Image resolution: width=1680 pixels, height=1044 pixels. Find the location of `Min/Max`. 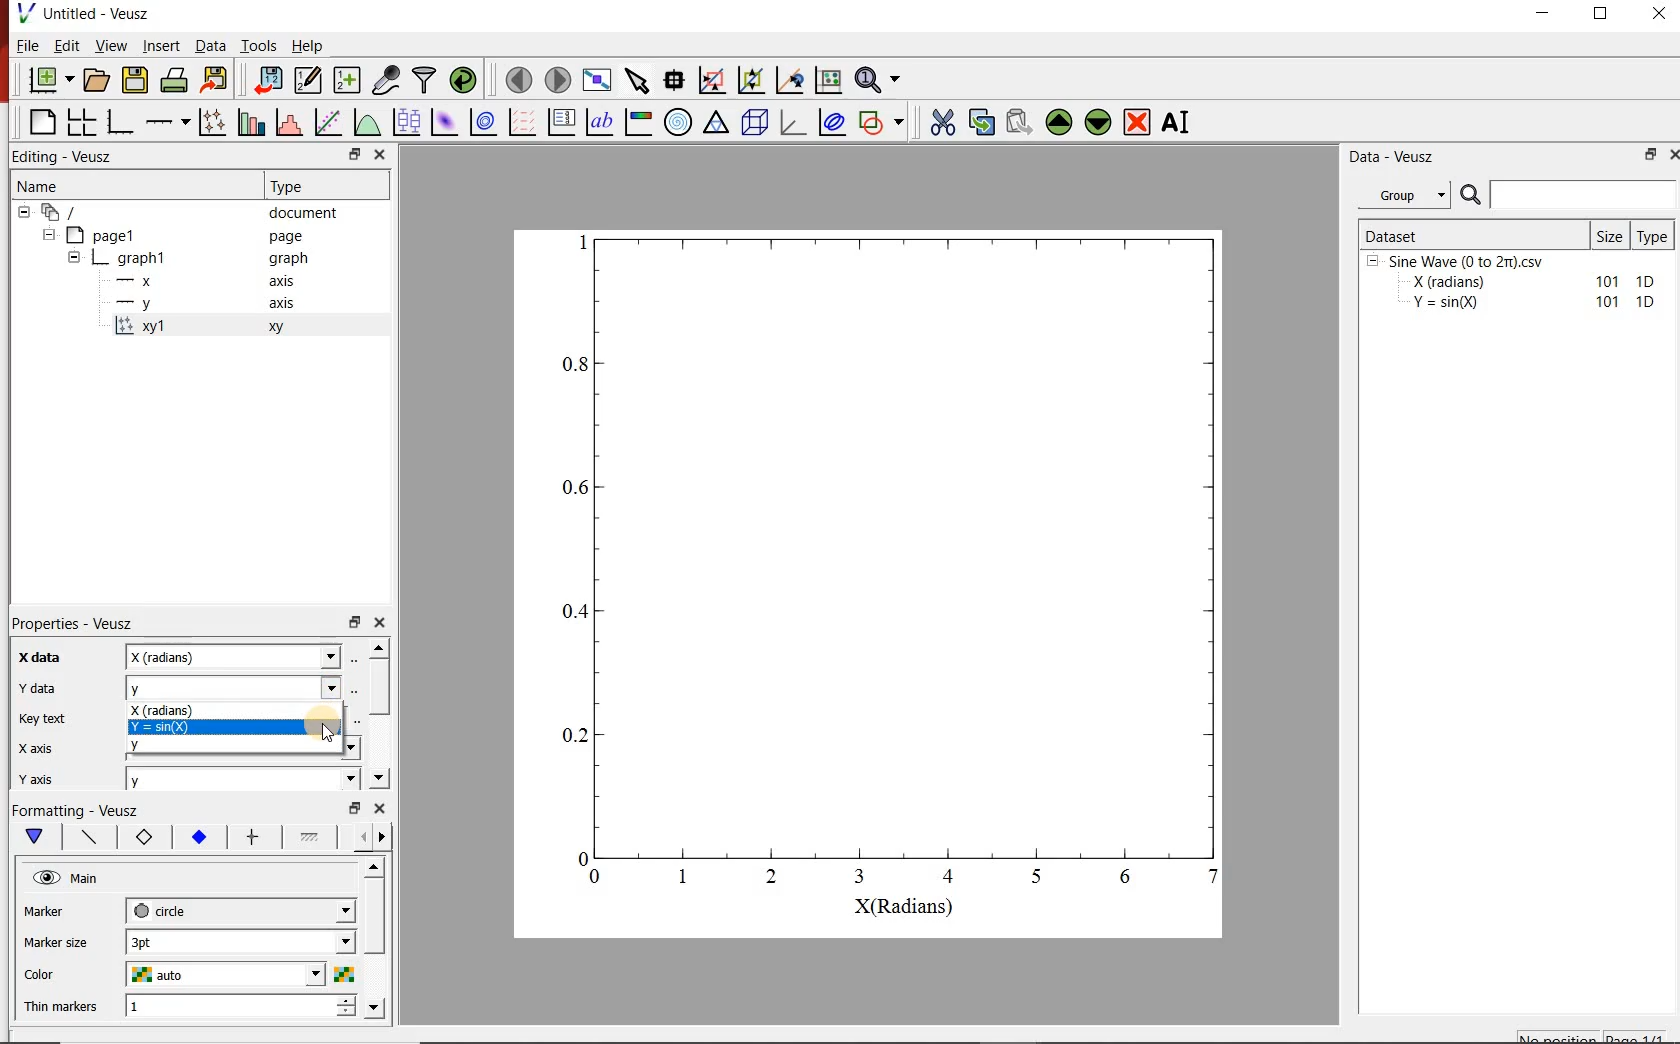

Min/Max is located at coordinates (355, 620).